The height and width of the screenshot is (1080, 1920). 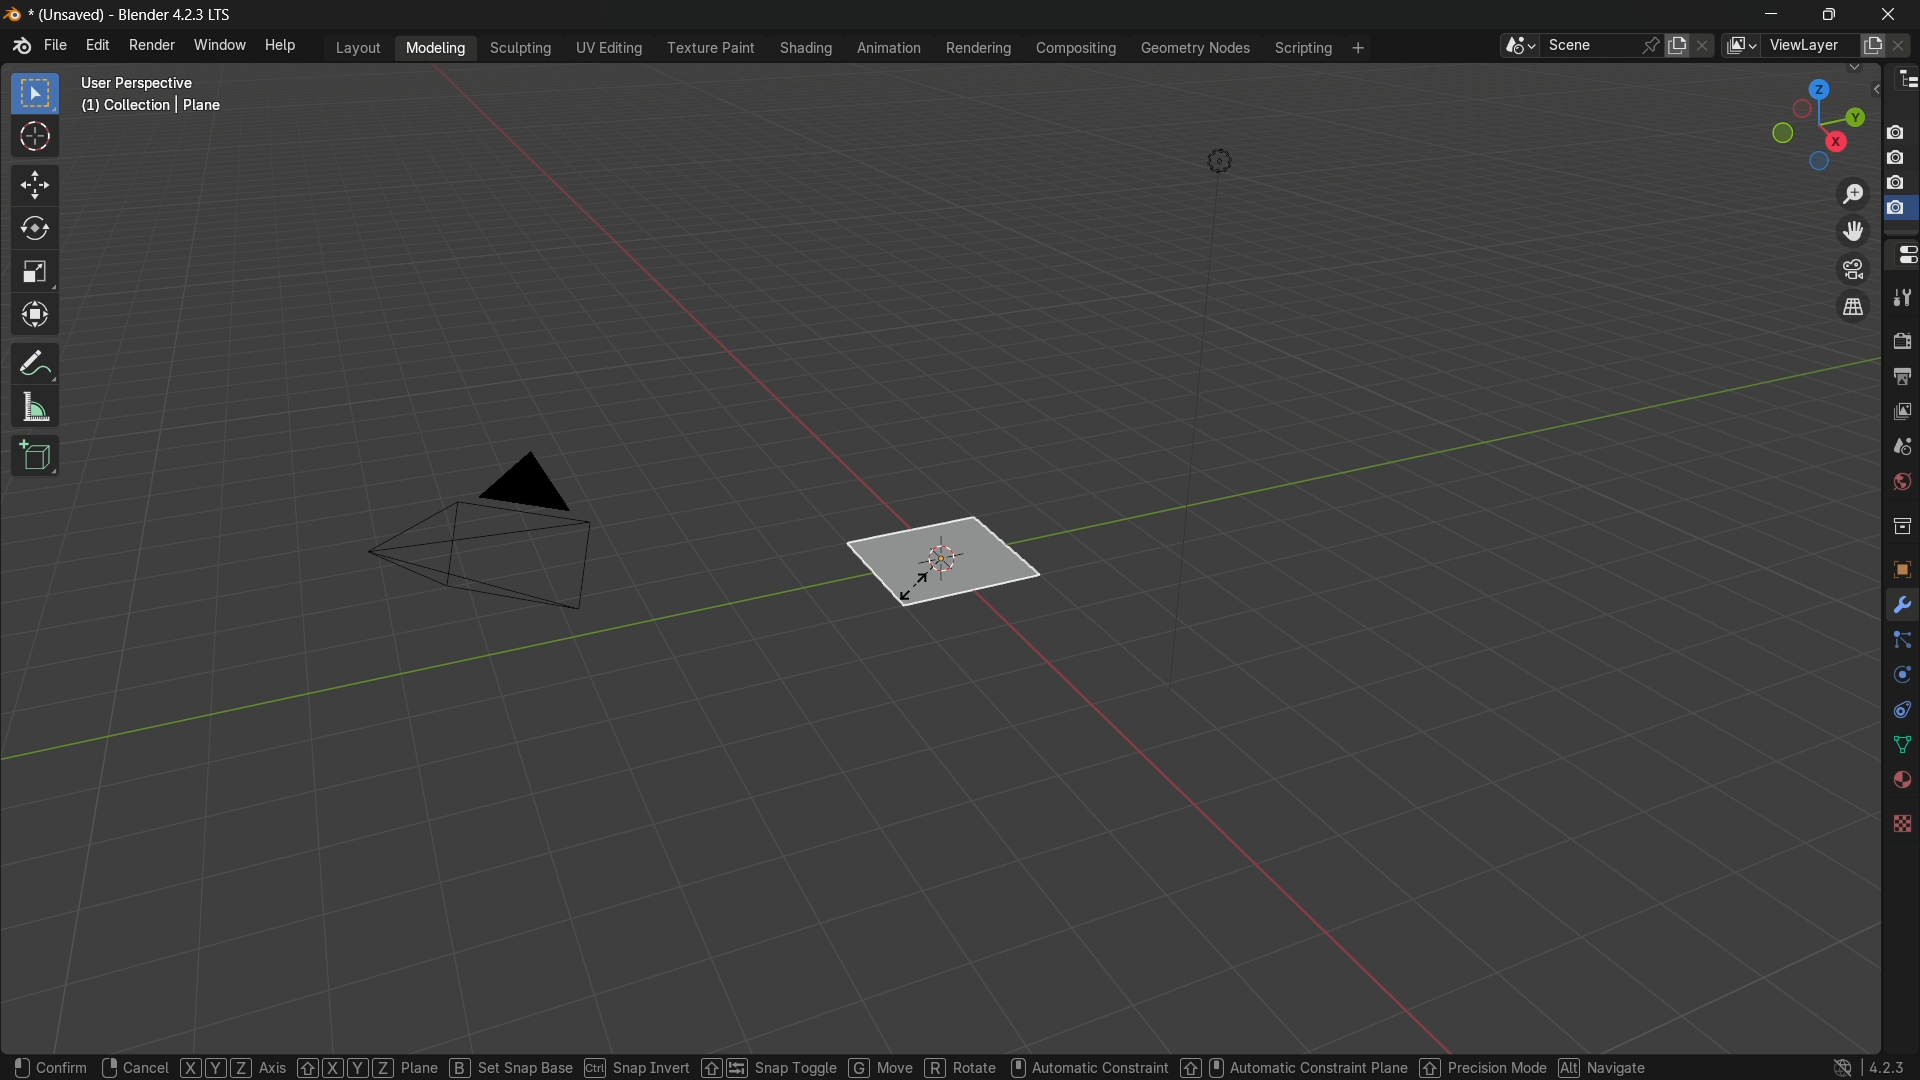 What do you see at coordinates (1600, 1063) in the screenshot?
I see `navigate` at bounding box center [1600, 1063].